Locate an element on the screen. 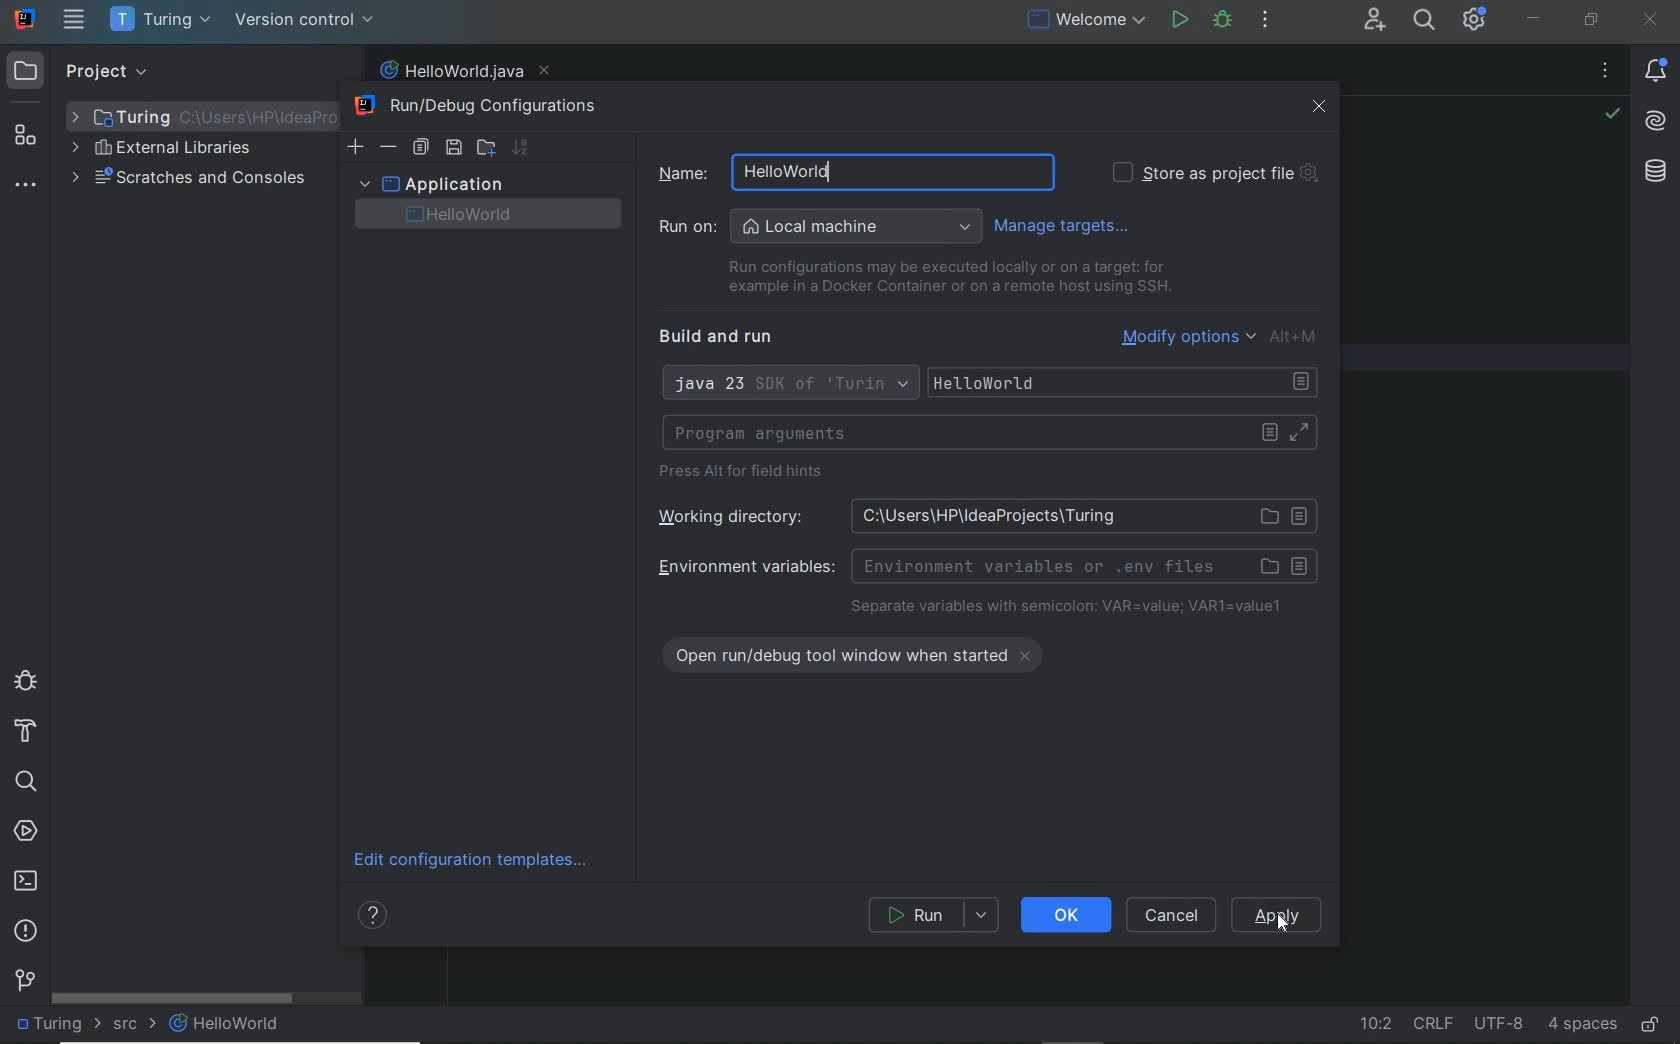  OK is located at coordinates (1066, 914).